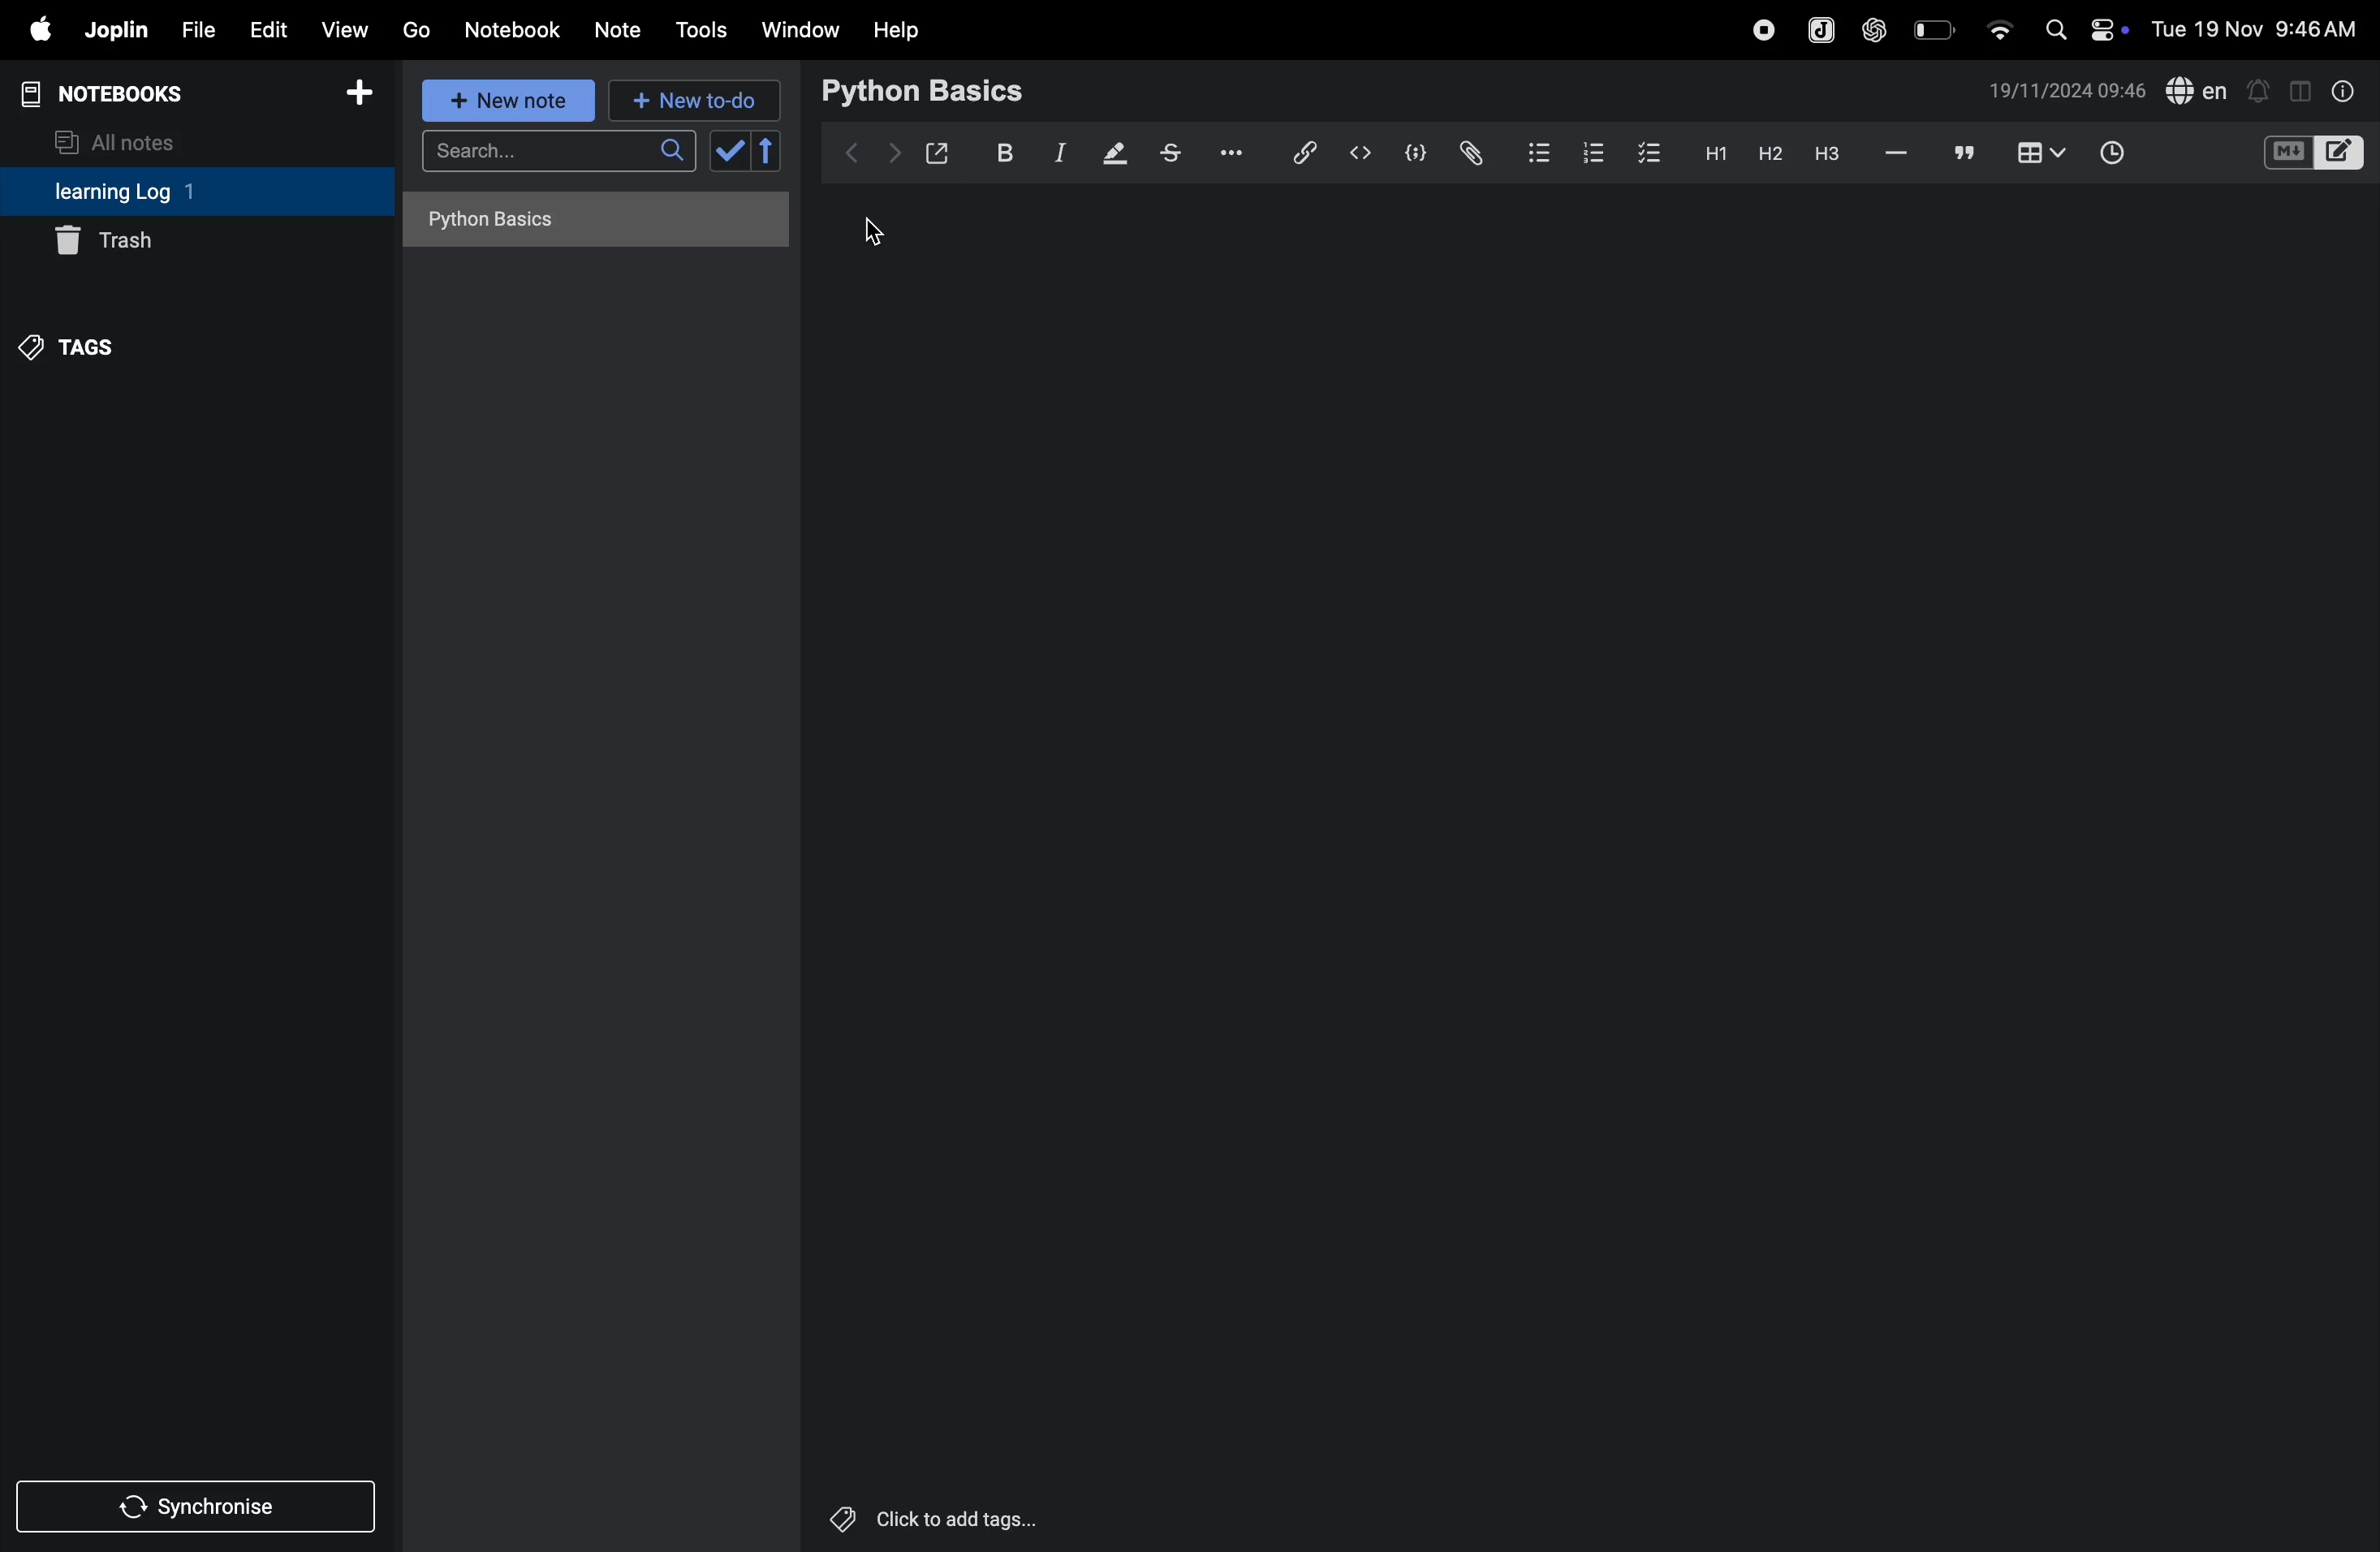 This screenshot has height=1552, width=2380. I want to click on comment, so click(1965, 155).